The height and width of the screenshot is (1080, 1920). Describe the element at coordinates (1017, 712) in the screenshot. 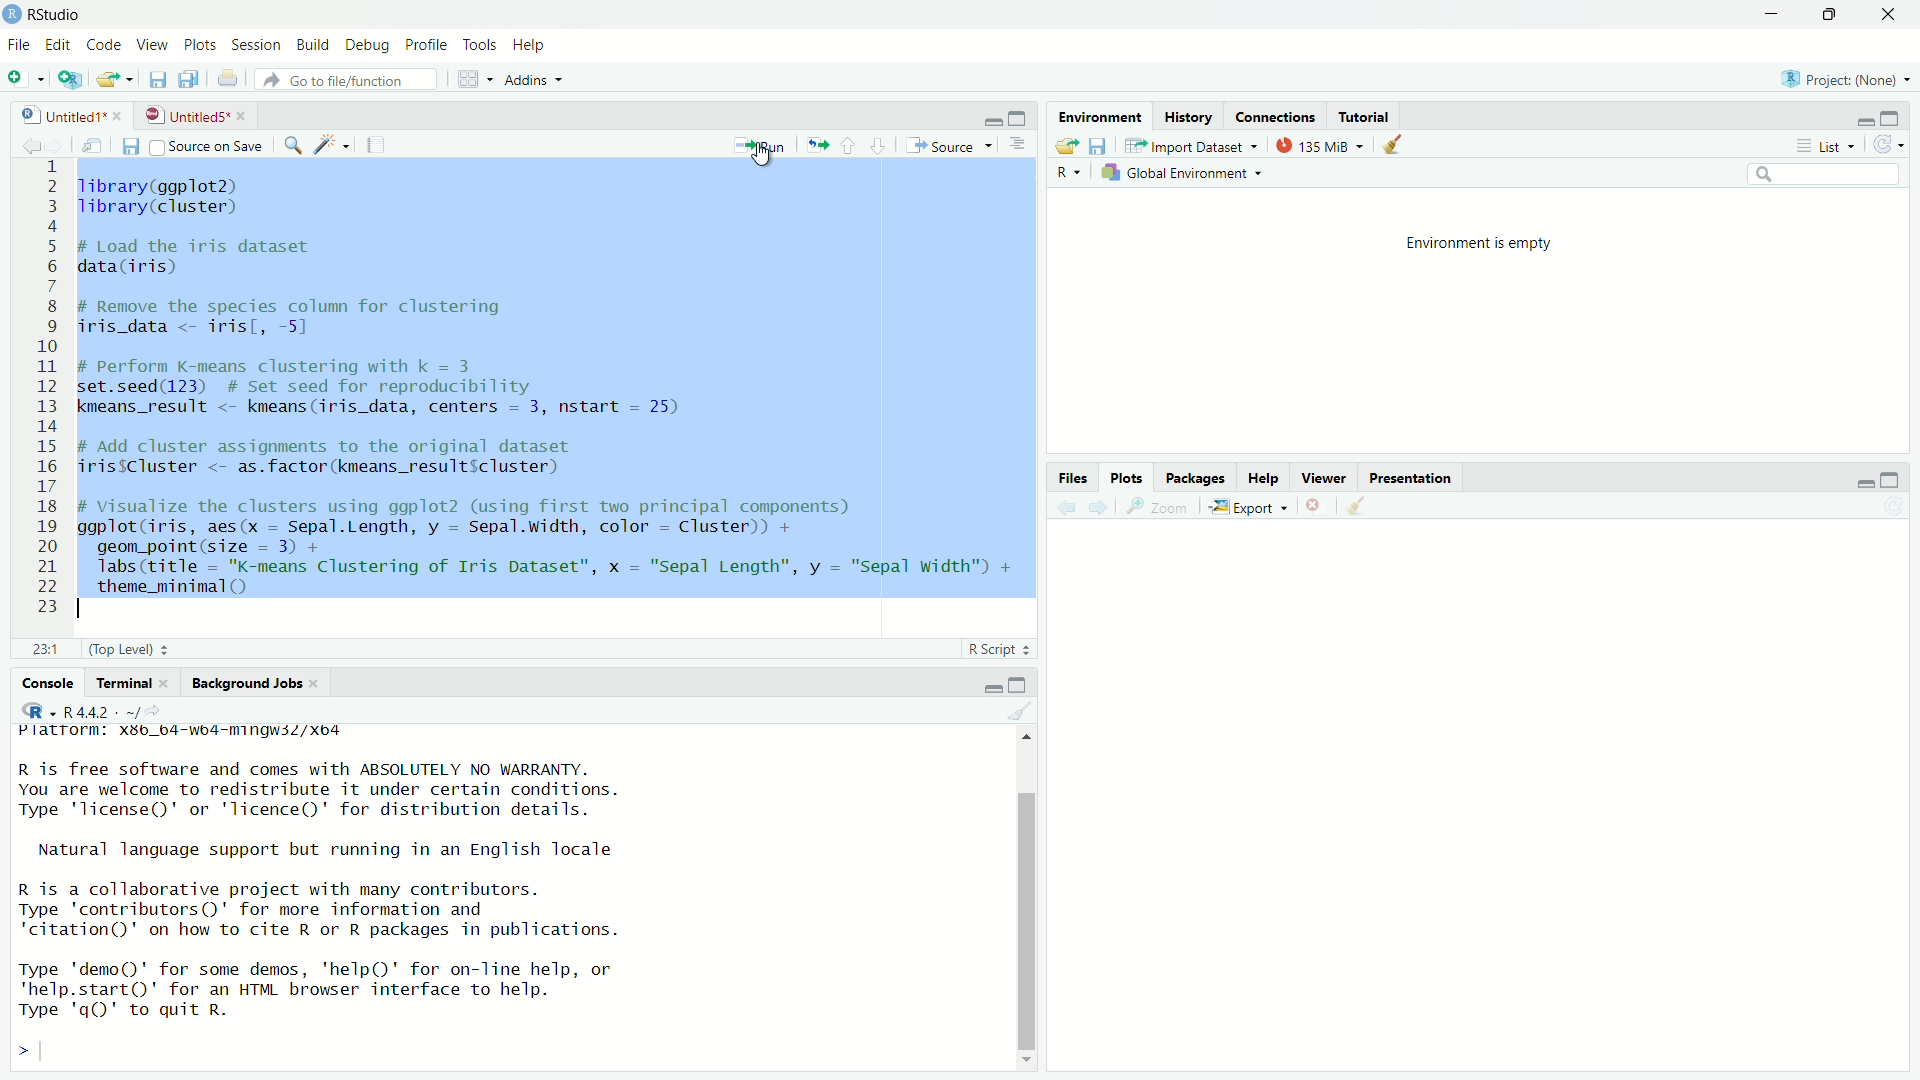

I see `clear console` at that location.